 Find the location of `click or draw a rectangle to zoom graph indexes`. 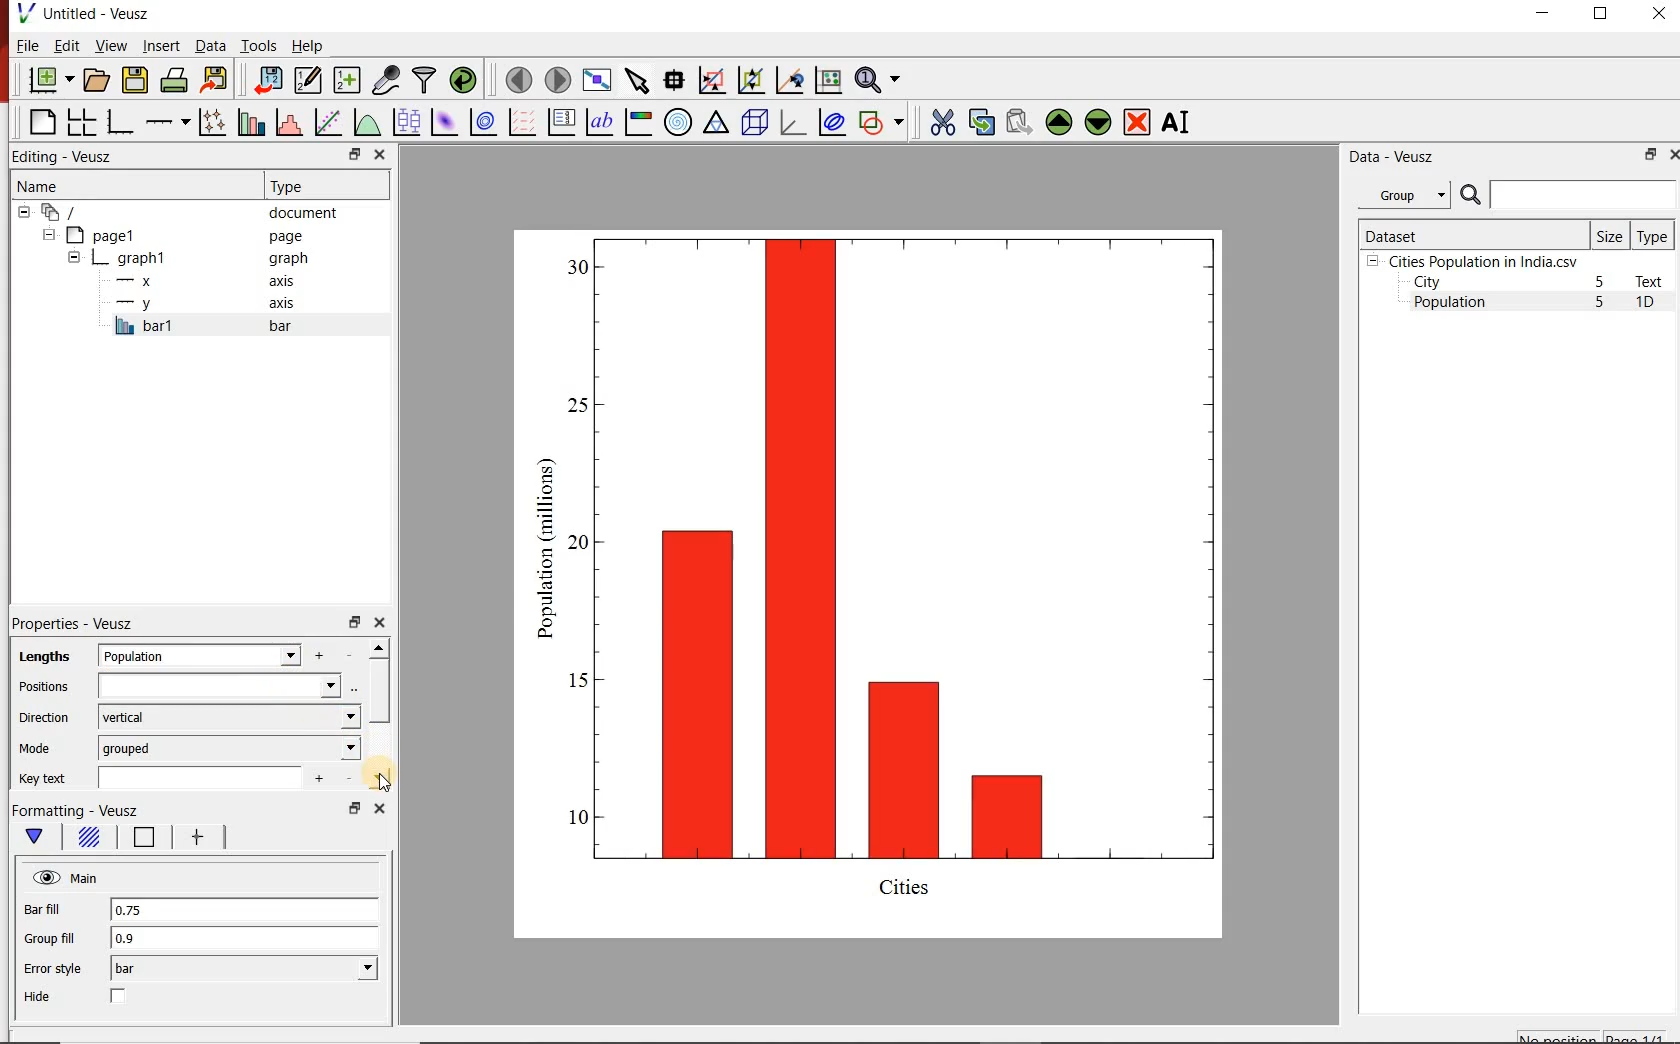

click or draw a rectangle to zoom graph indexes is located at coordinates (710, 79).